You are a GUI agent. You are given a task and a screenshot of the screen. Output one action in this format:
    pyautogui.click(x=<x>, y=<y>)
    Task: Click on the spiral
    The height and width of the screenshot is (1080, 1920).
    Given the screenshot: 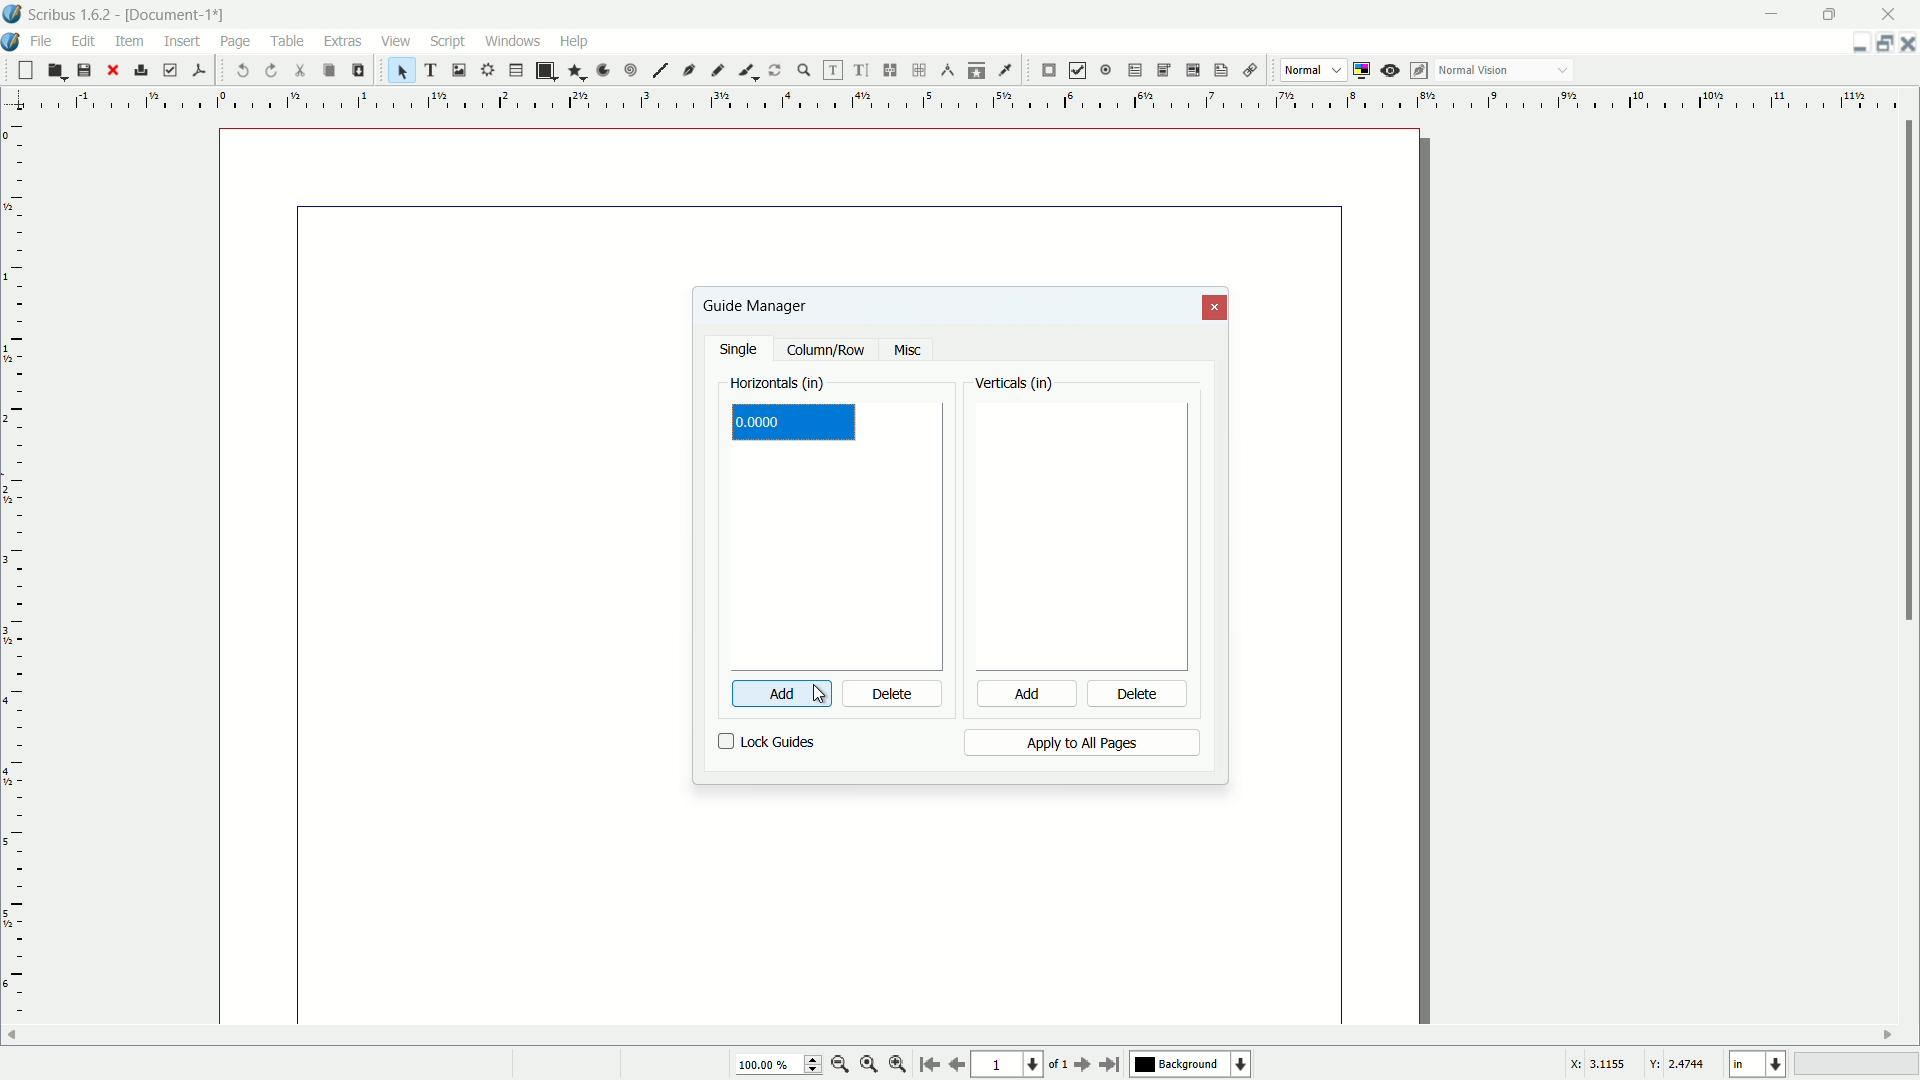 What is the action you would take?
    pyautogui.click(x=632, y=71)
    